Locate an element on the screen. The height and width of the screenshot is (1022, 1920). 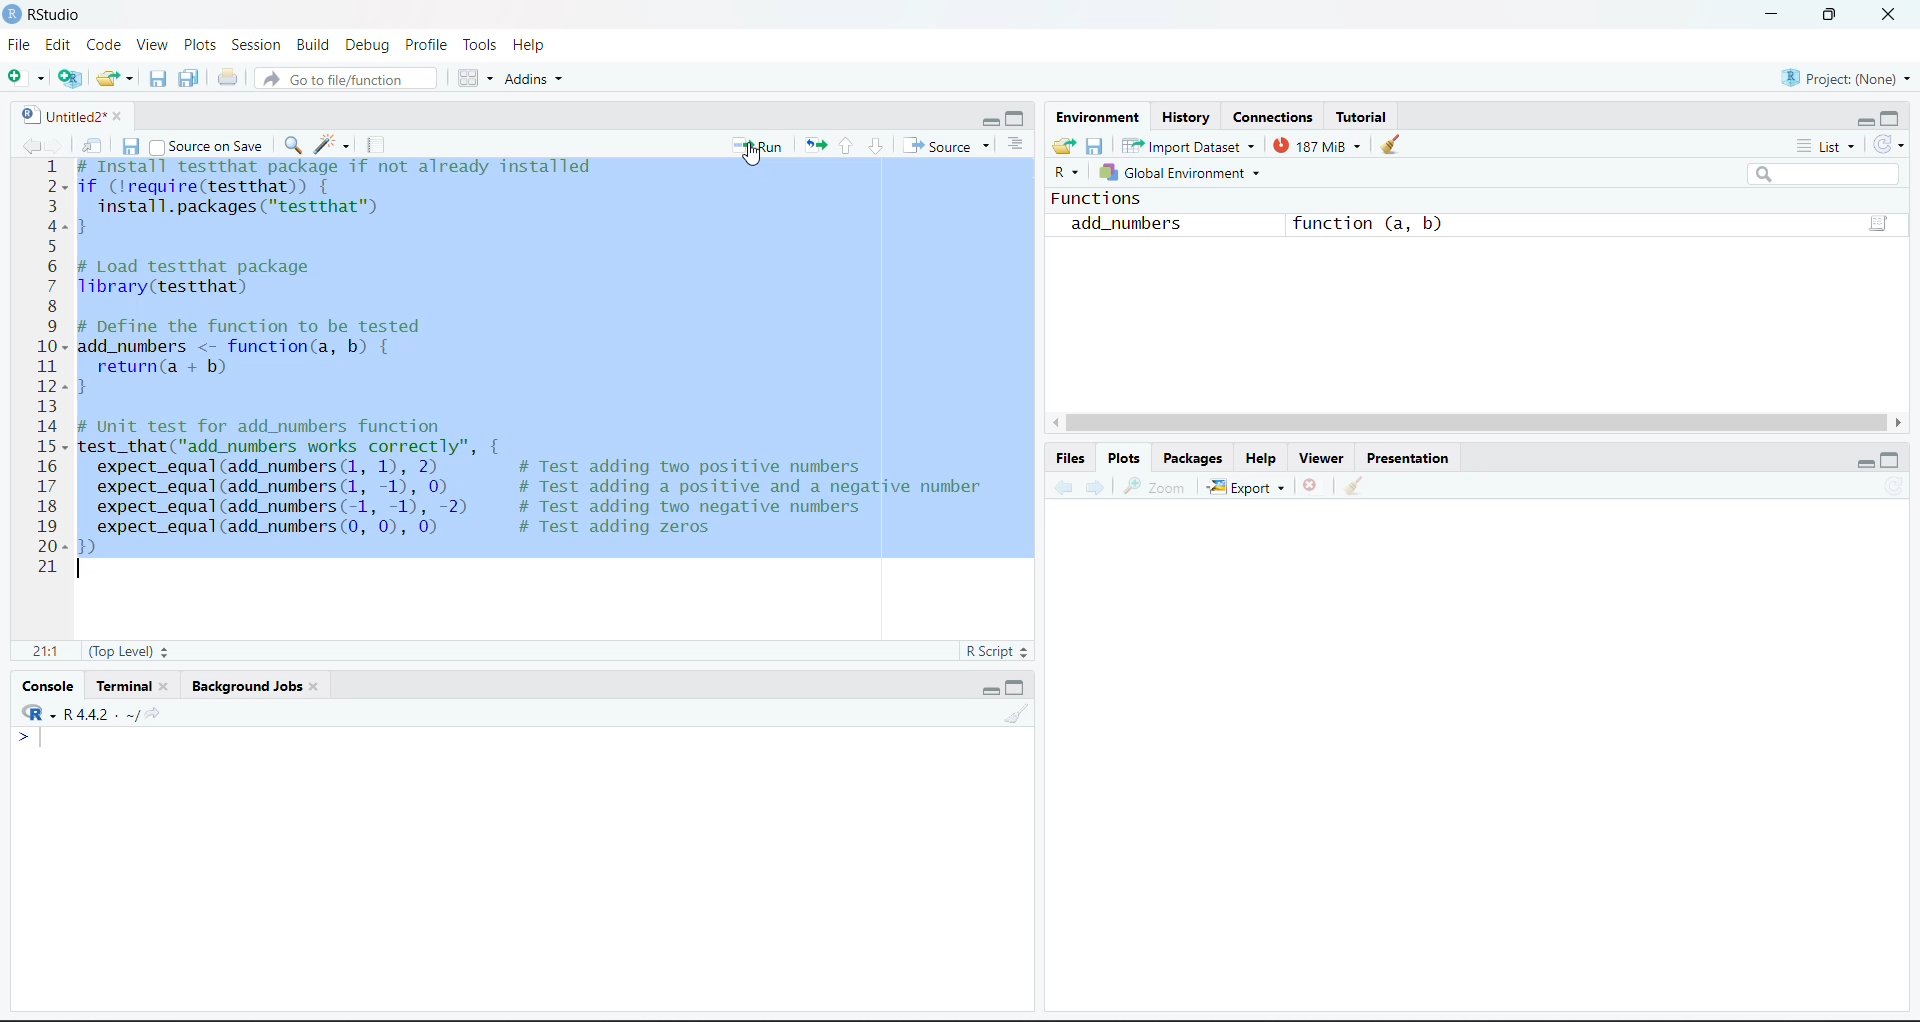
save current document is located at coordinates (162, 78).